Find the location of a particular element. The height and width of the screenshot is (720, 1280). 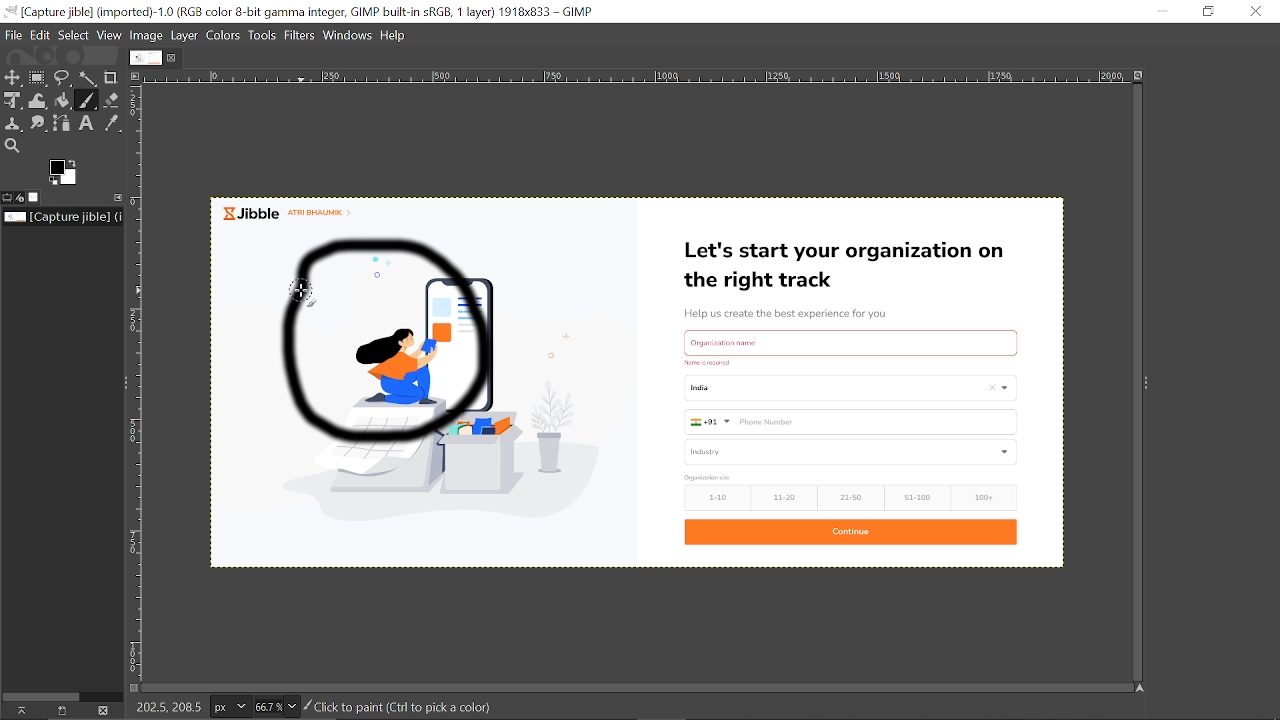

paintbrush tool is located at coordinates (87, 101).